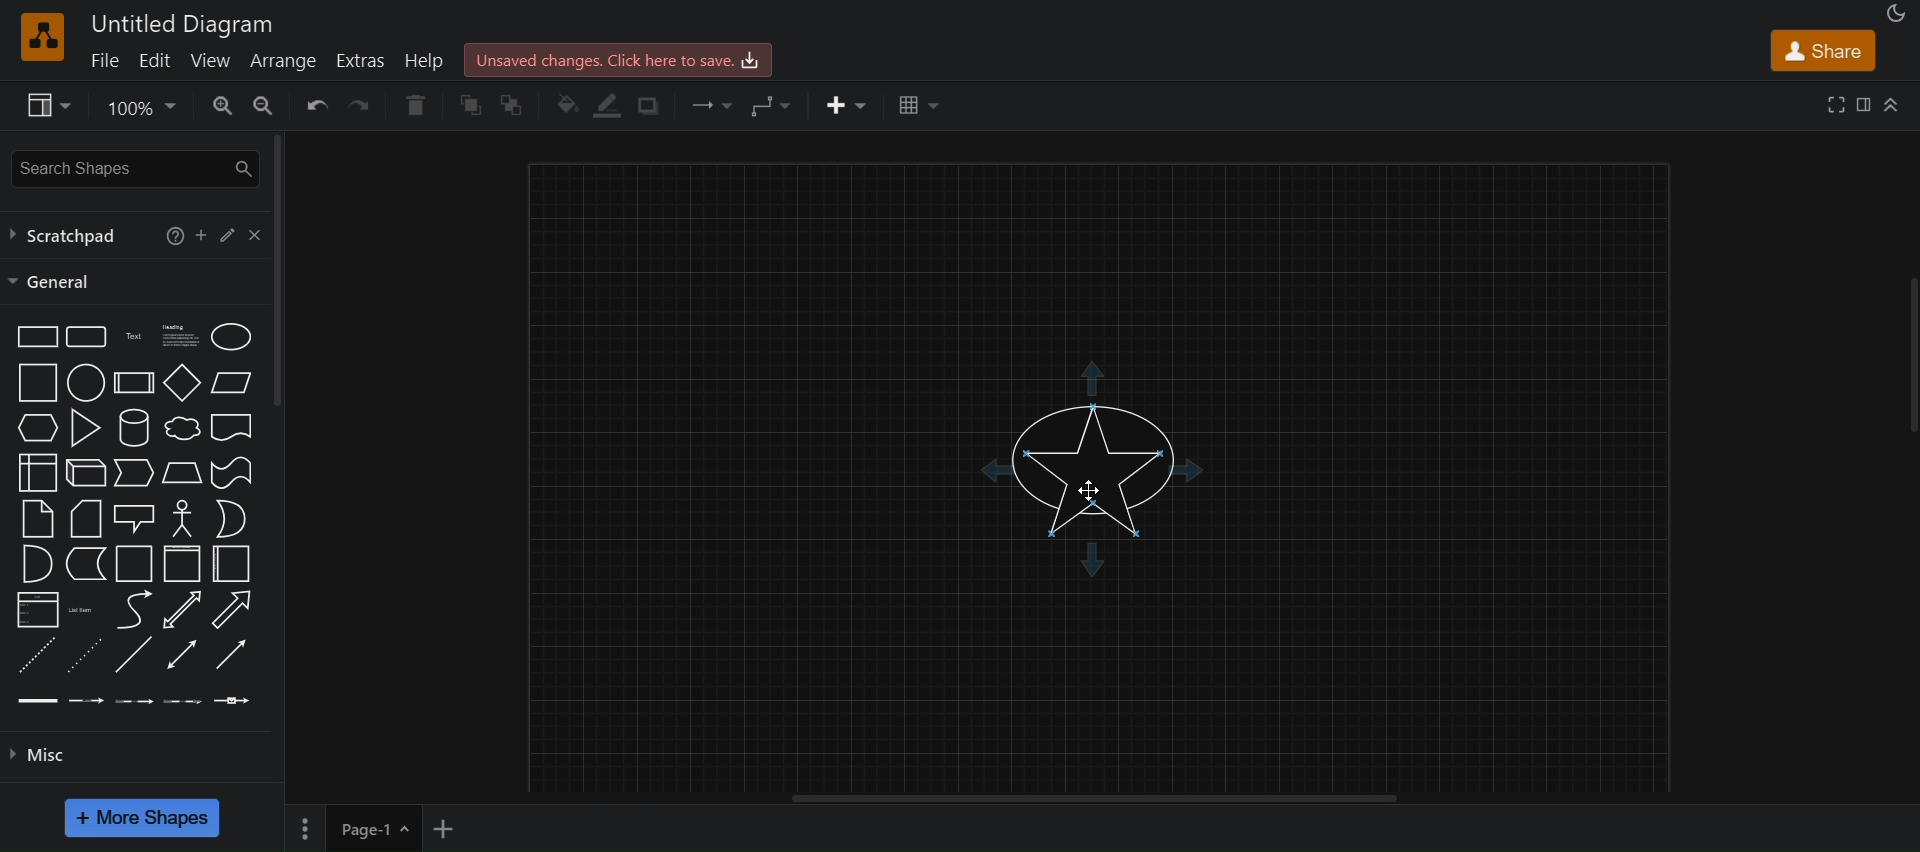 Image resolution: width=1920 pixels, height=852 pixels. I want to click on line color, so click(604, 105).